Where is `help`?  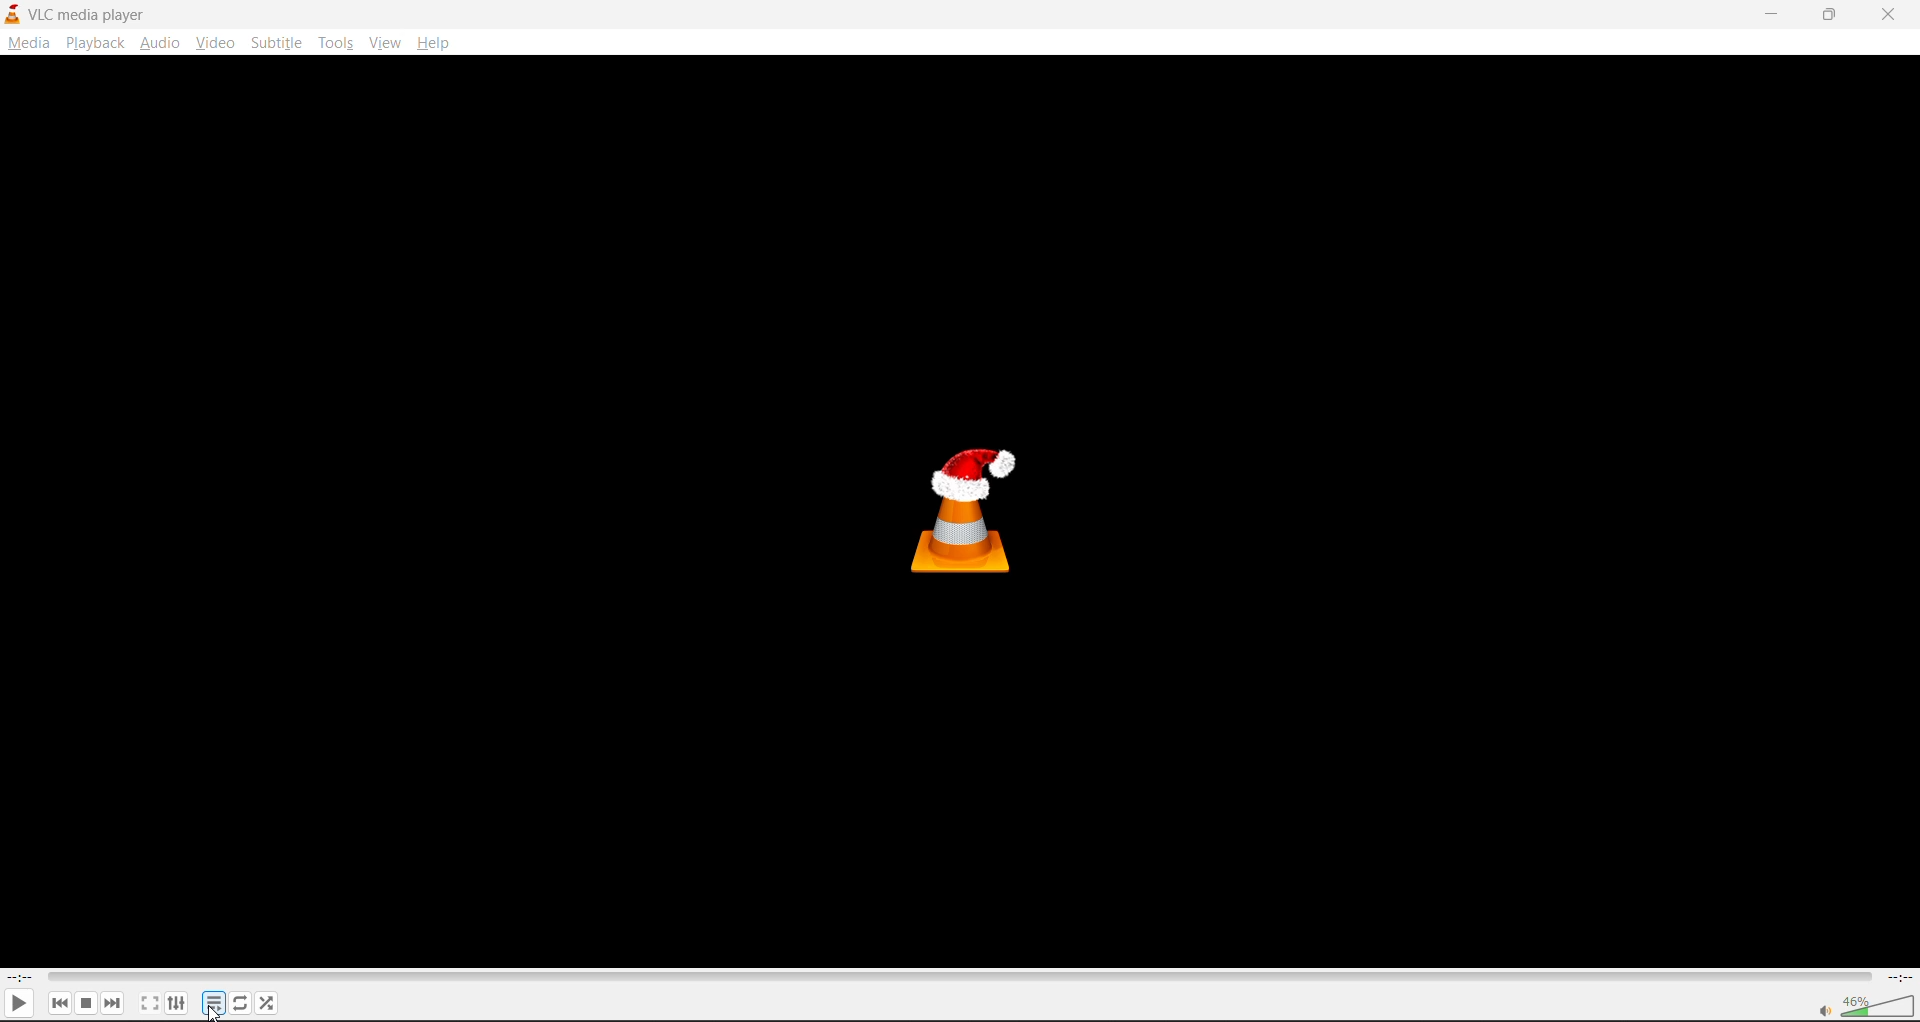 help is located at coordinates (441, 39).